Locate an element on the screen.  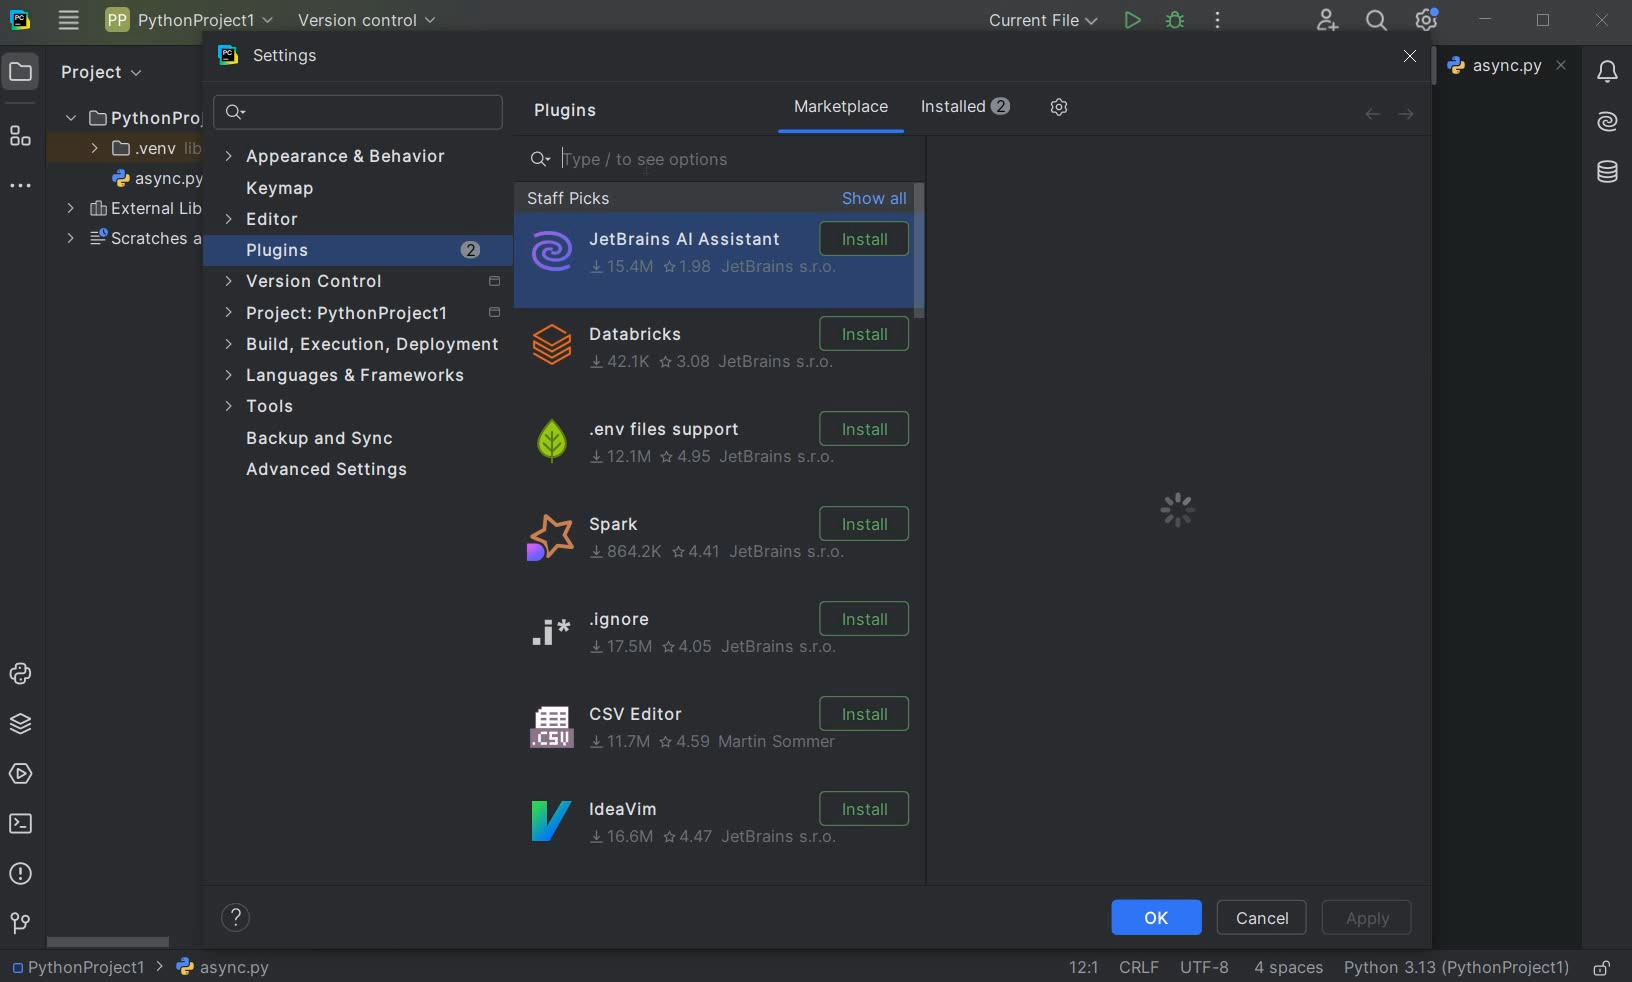
spark is located at coordinates (716, 534).